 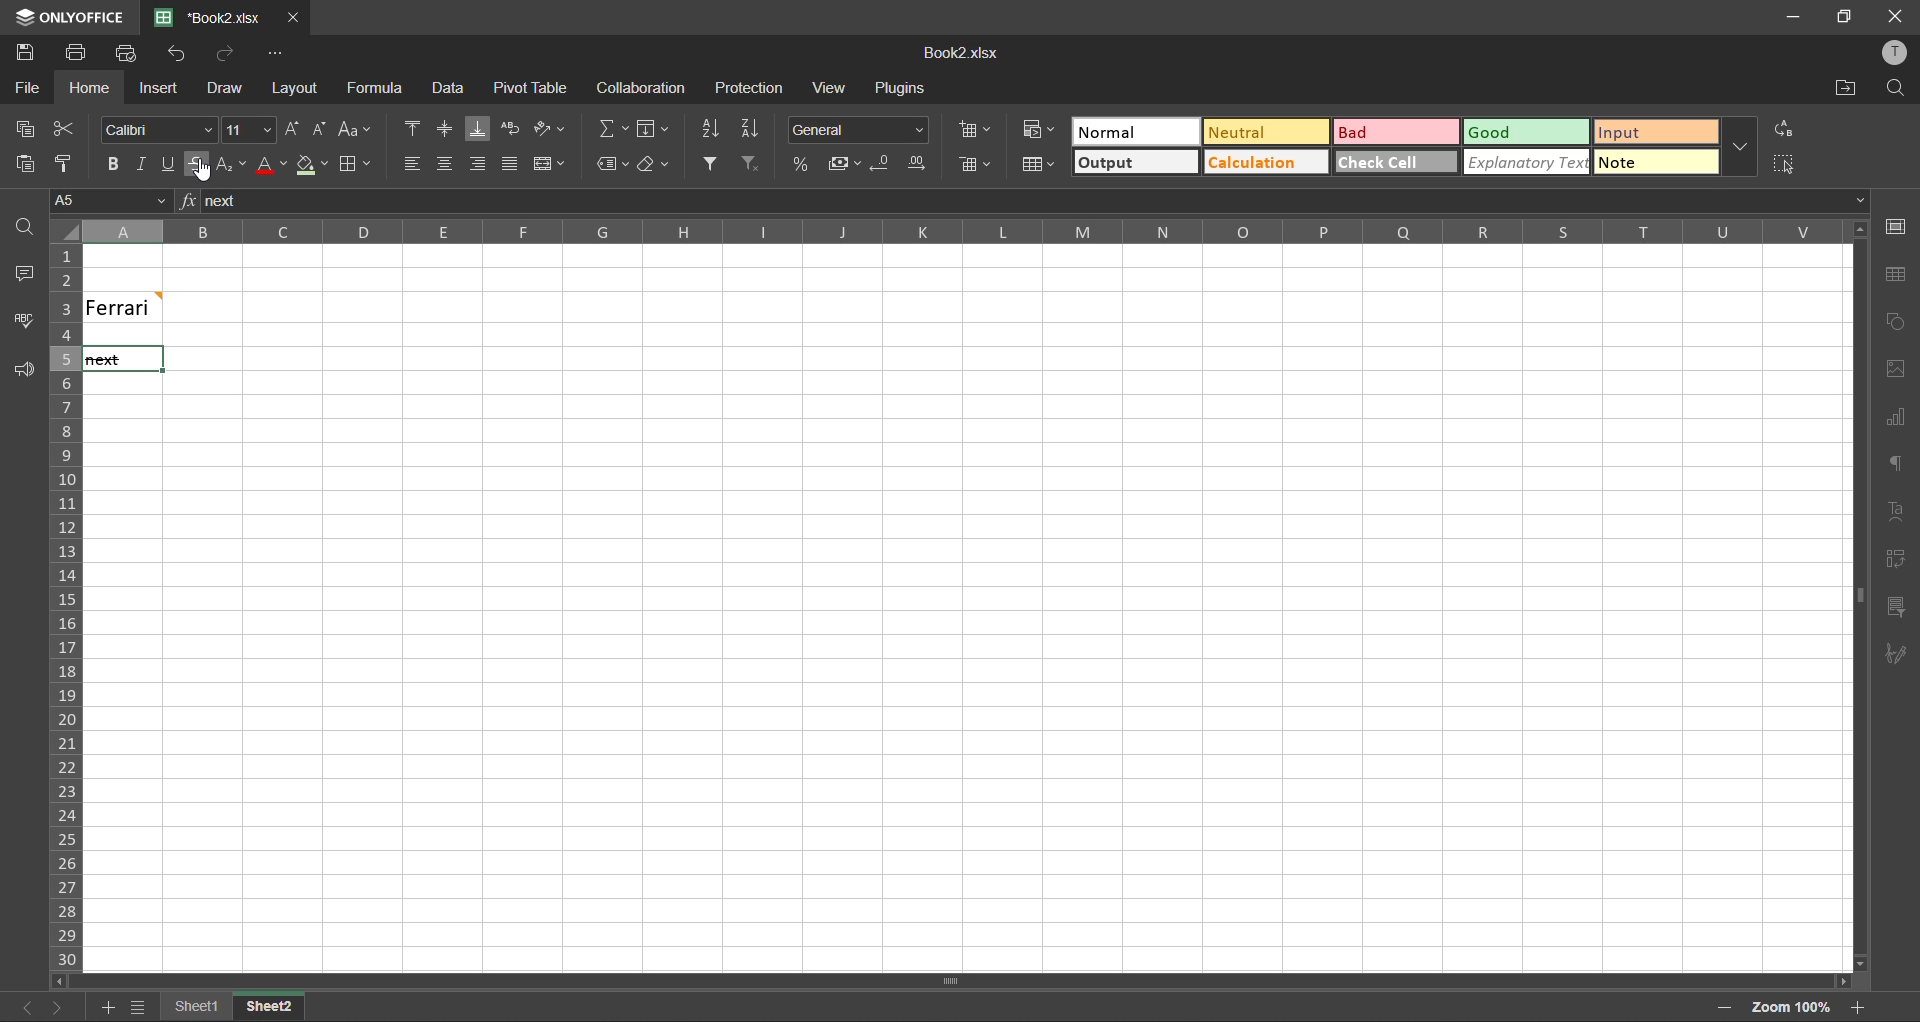 I want to click on accounting, so click(x=843, y=164).